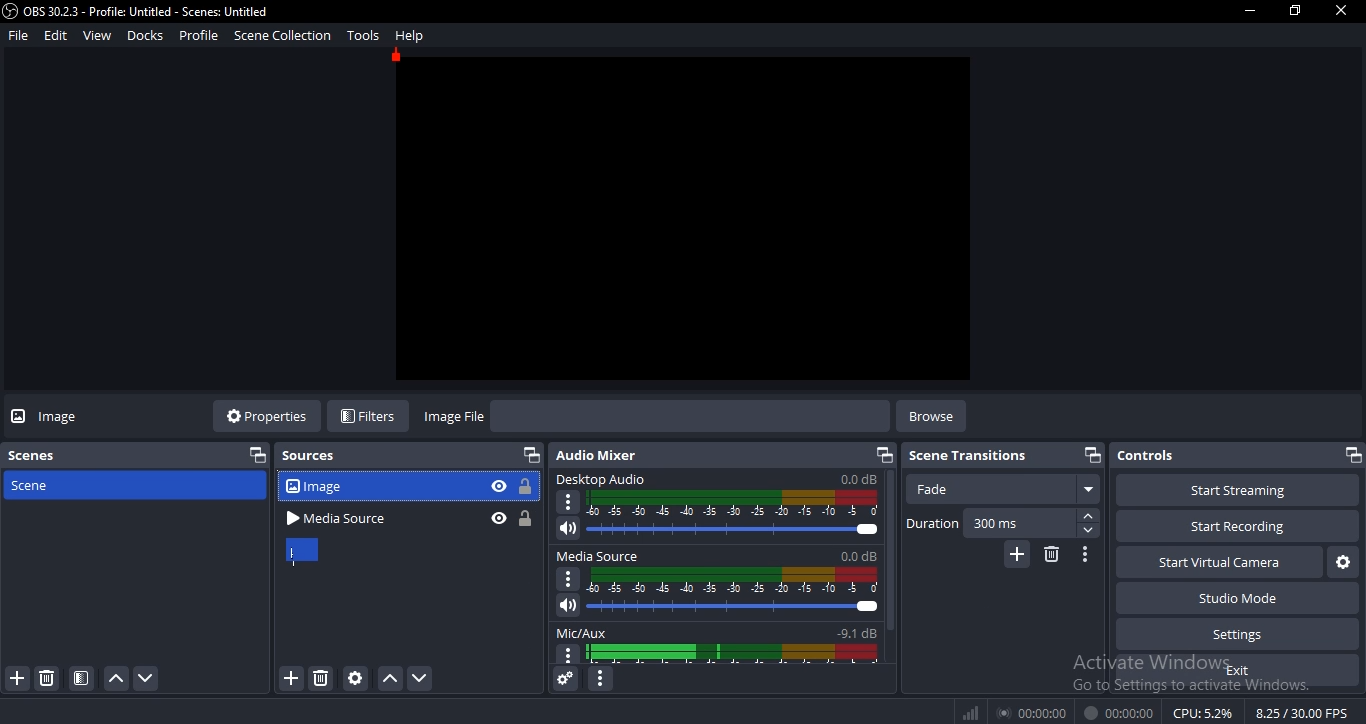 The height and width of the screenshot is (724, 1366). I want to click on audio mixer, so click(598, 456).